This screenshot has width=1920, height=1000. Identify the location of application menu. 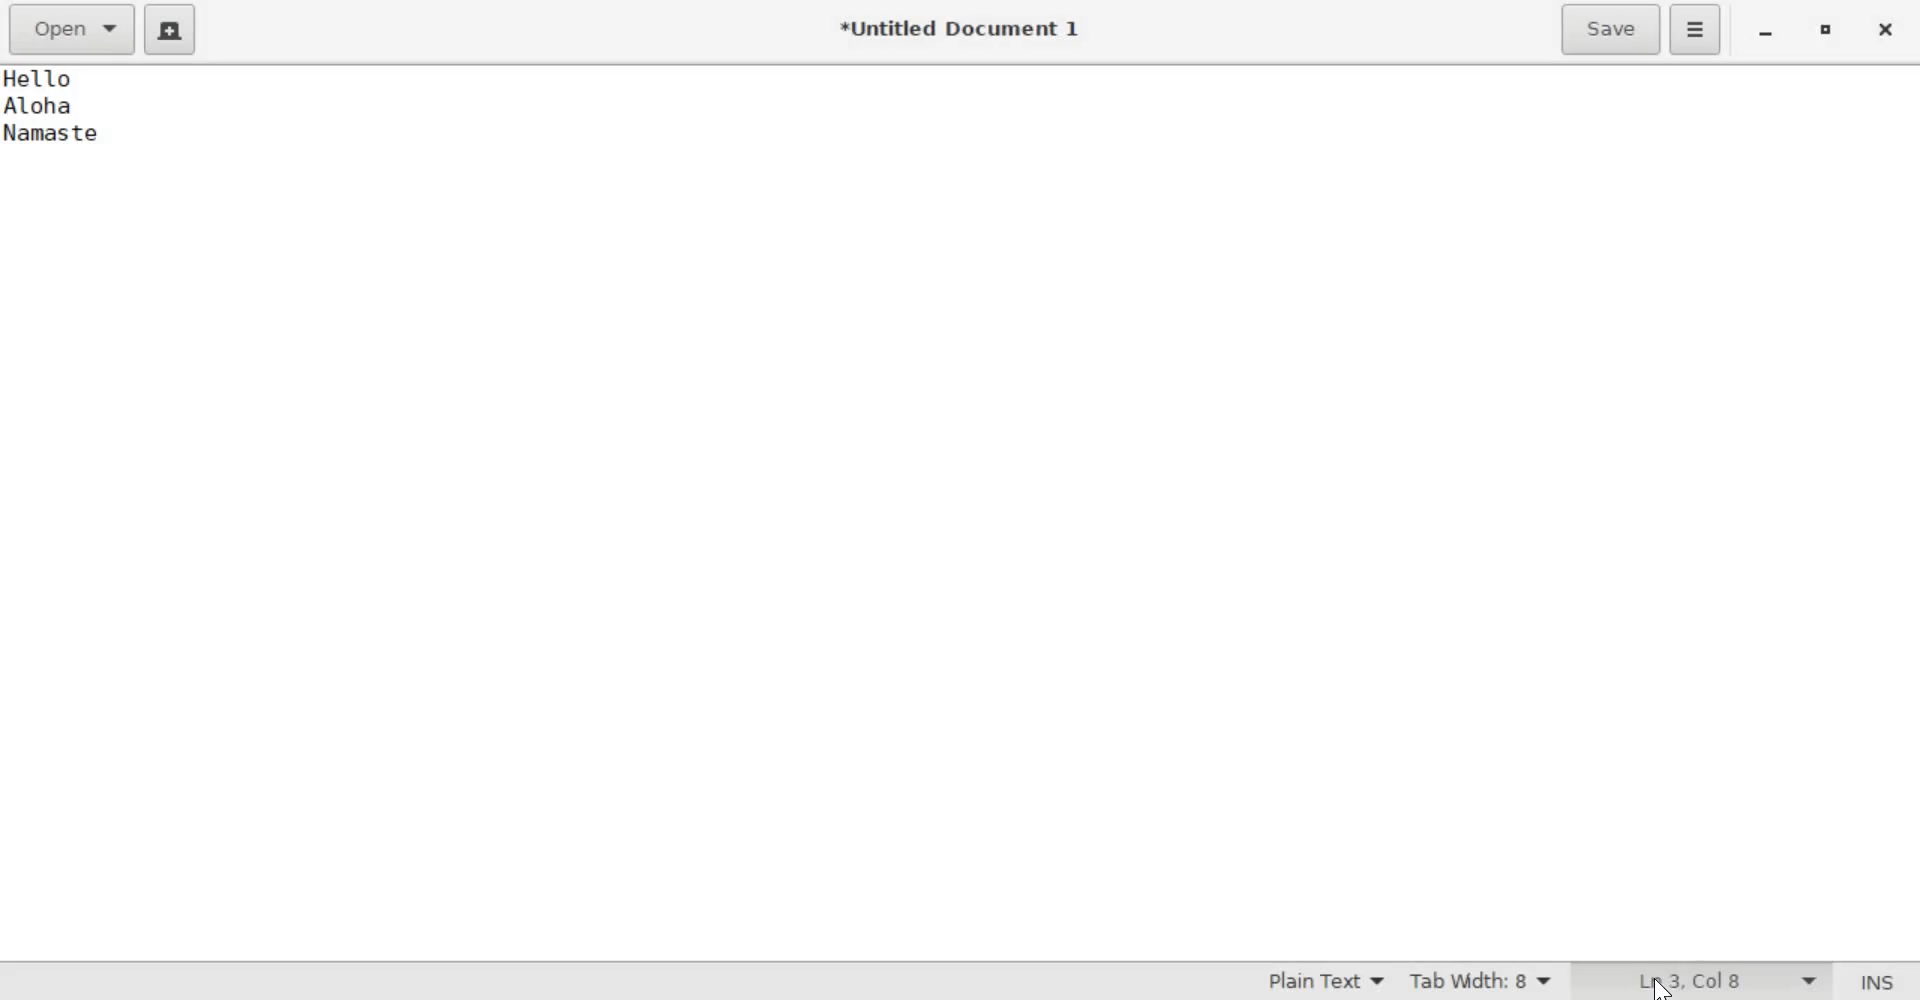
(1696, 29).